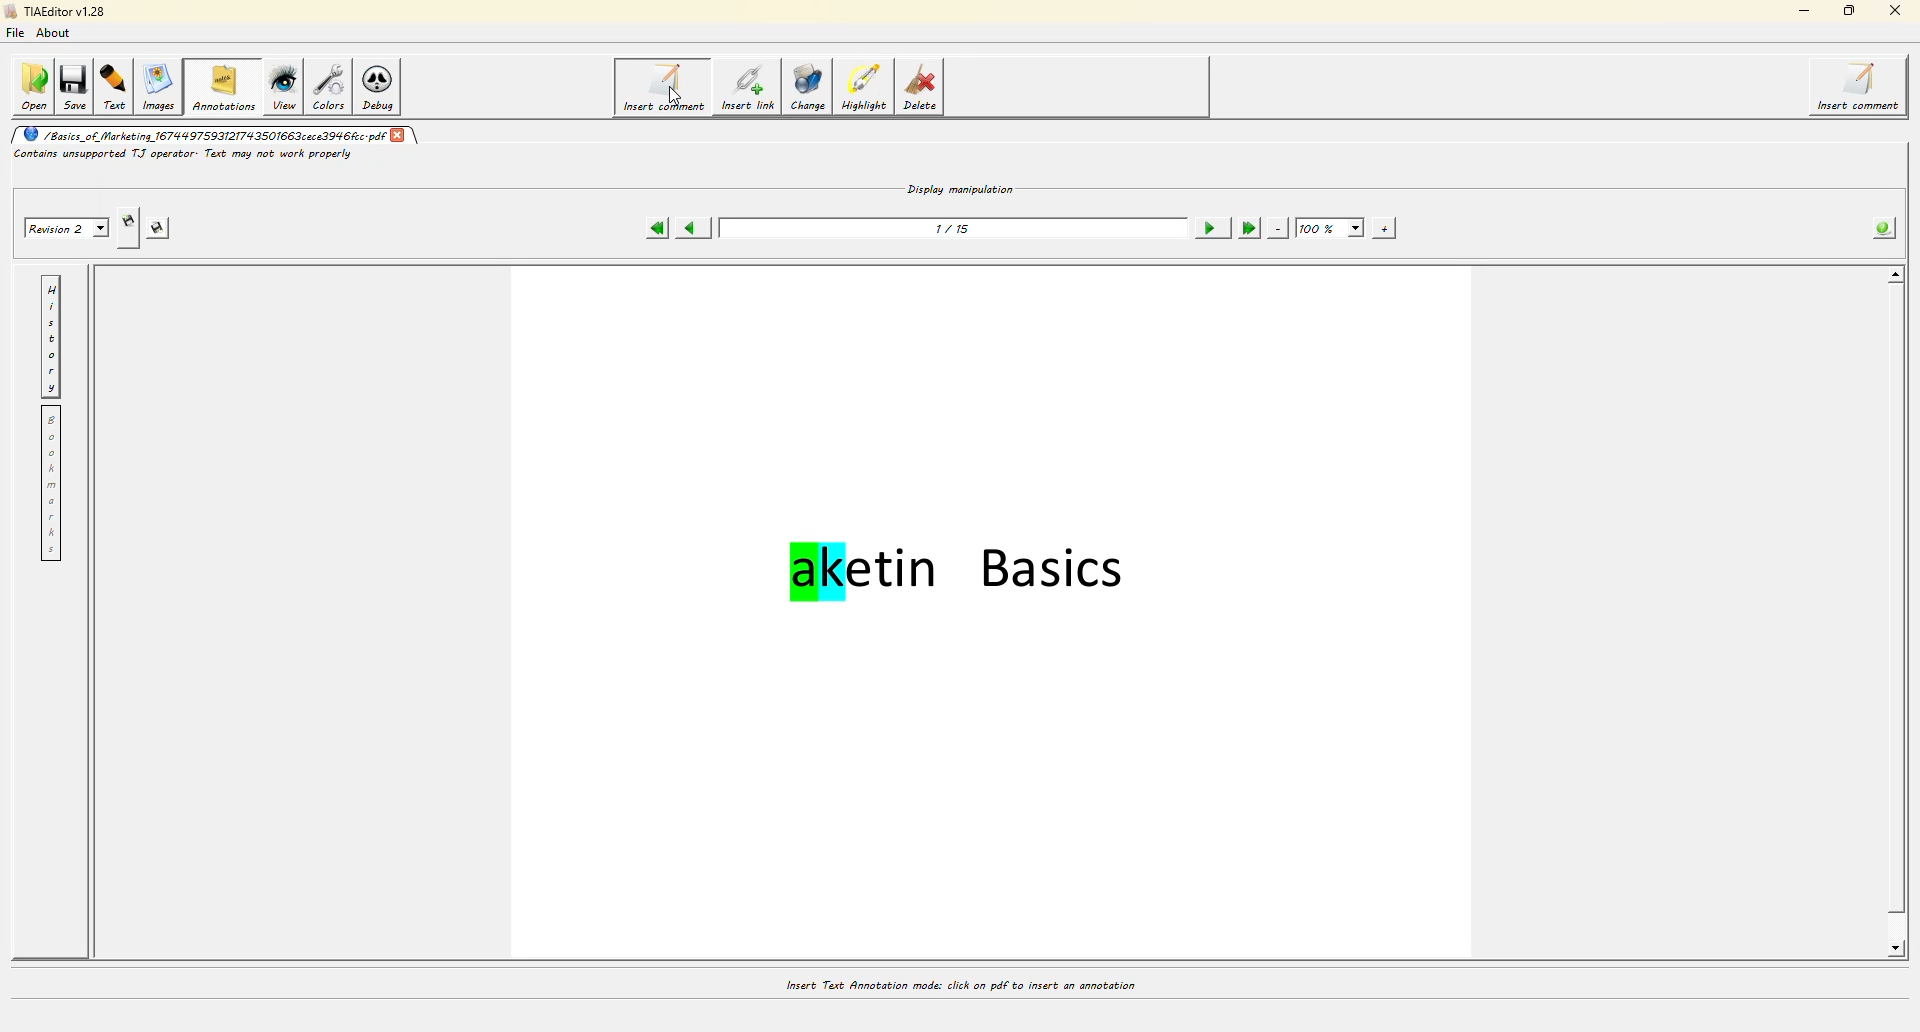  What do you see at coordinates (1890, 949) in the screenshot?
I see `scroll down` at bounding box center [1890, 949].